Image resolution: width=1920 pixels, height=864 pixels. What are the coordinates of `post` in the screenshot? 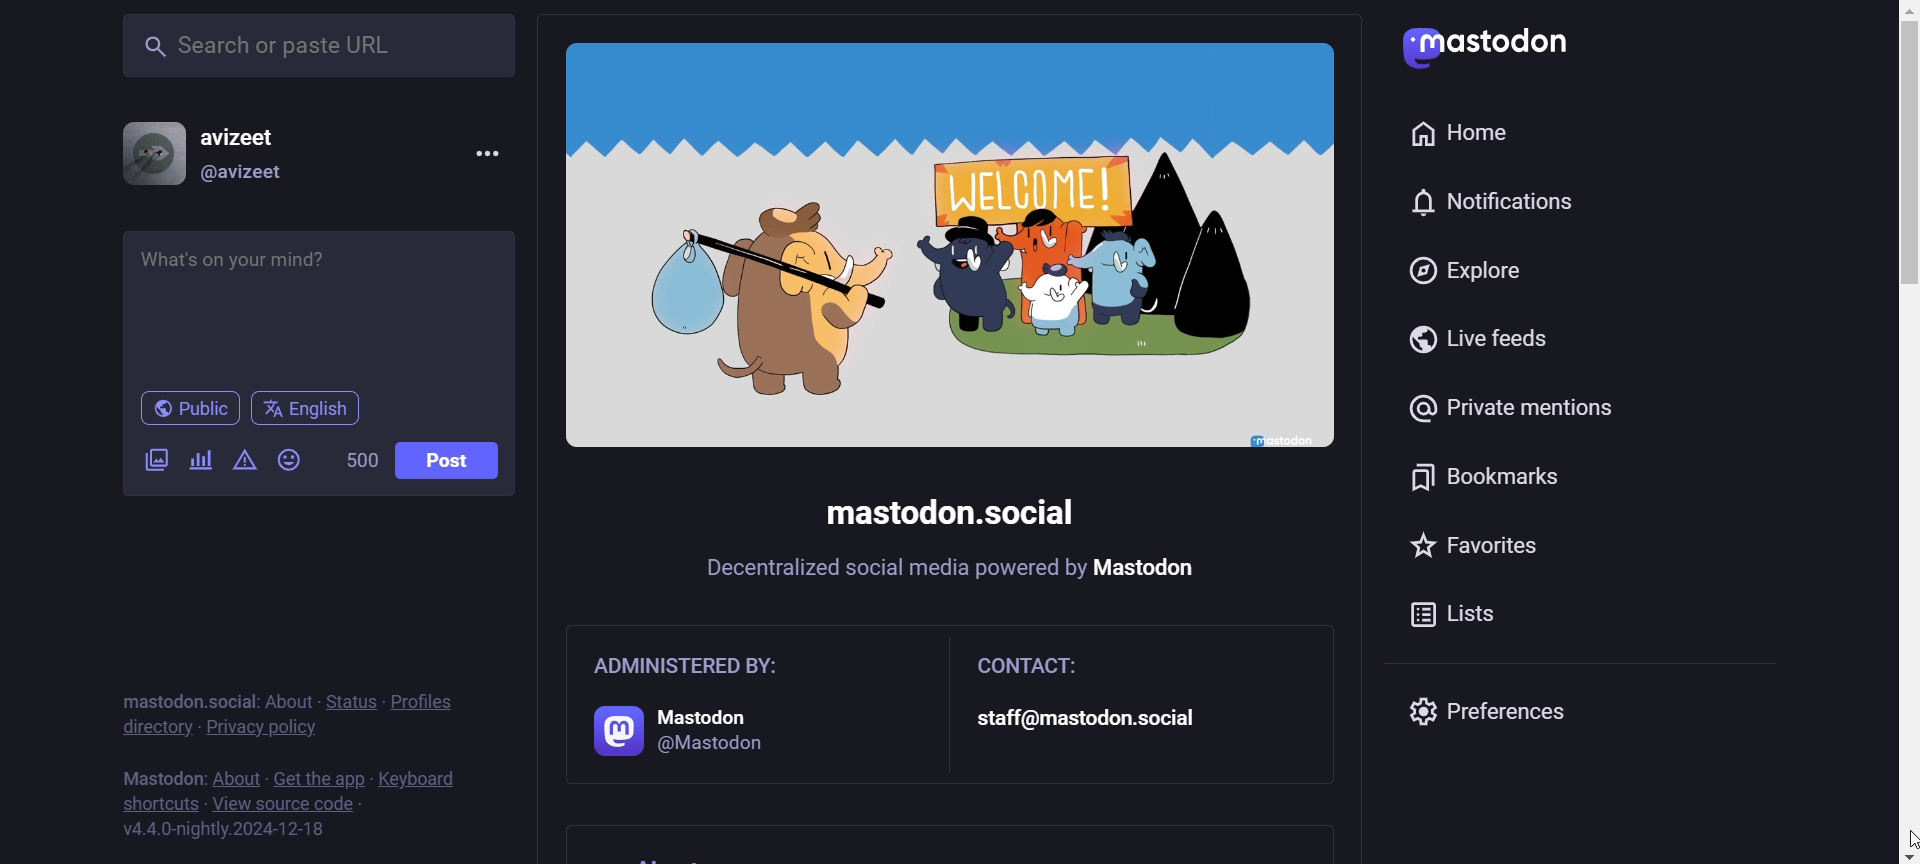 It's located at (446, 461).